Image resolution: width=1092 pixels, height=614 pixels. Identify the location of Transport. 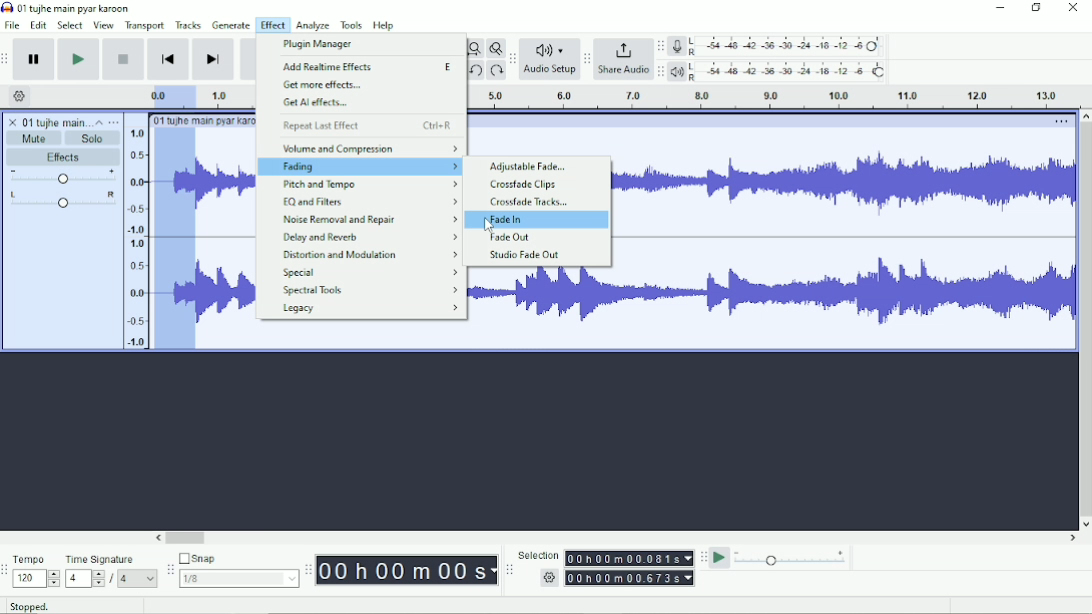
(145, 26).